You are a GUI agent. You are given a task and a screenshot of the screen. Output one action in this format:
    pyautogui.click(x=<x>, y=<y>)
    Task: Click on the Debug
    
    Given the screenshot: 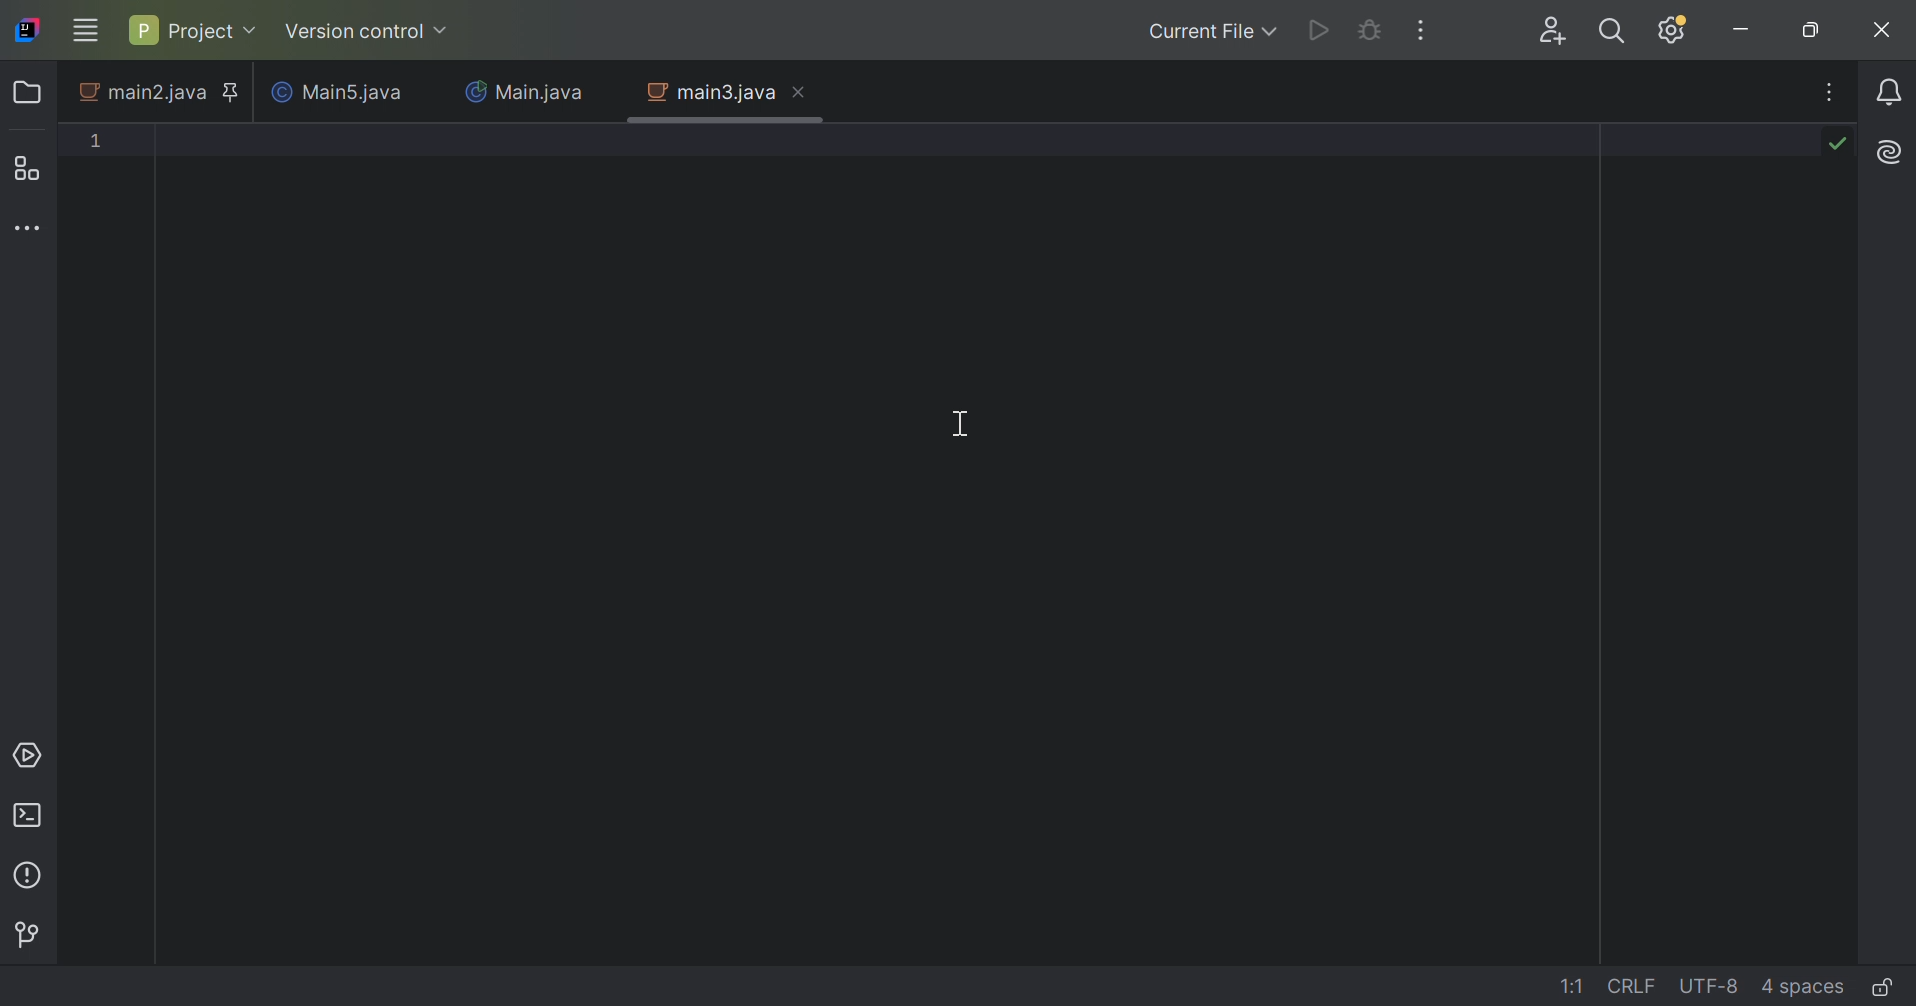 What is the action you would take?
    pyautogui.click(x=1369, y=30)
    